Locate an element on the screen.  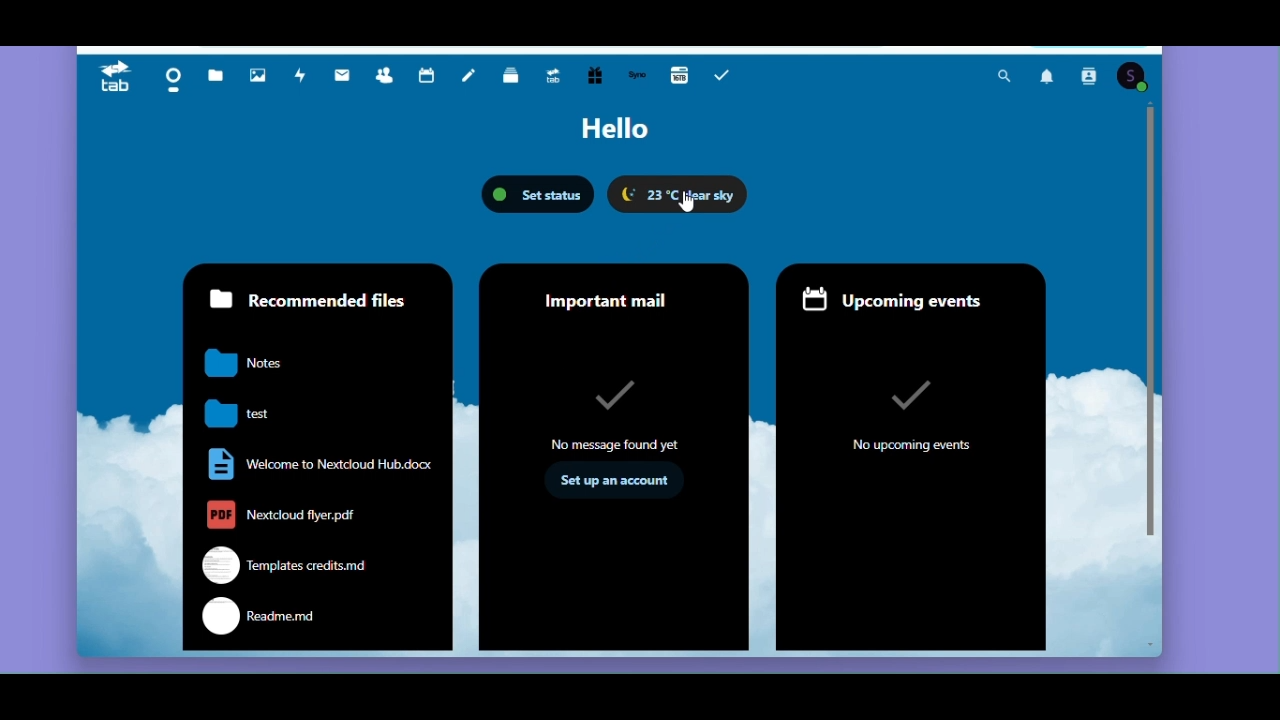
Hello is located at coordinates (615, 130).